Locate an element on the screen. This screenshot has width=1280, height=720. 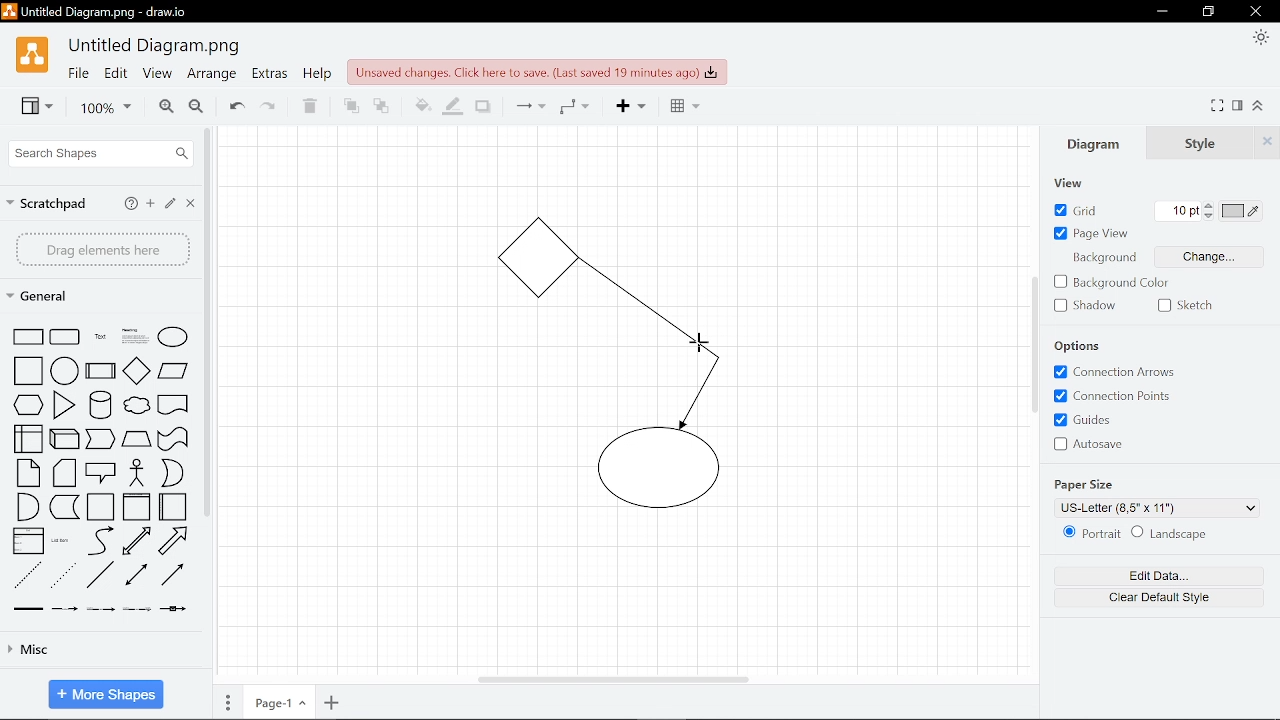
shape is located at coordinates (102, 405).